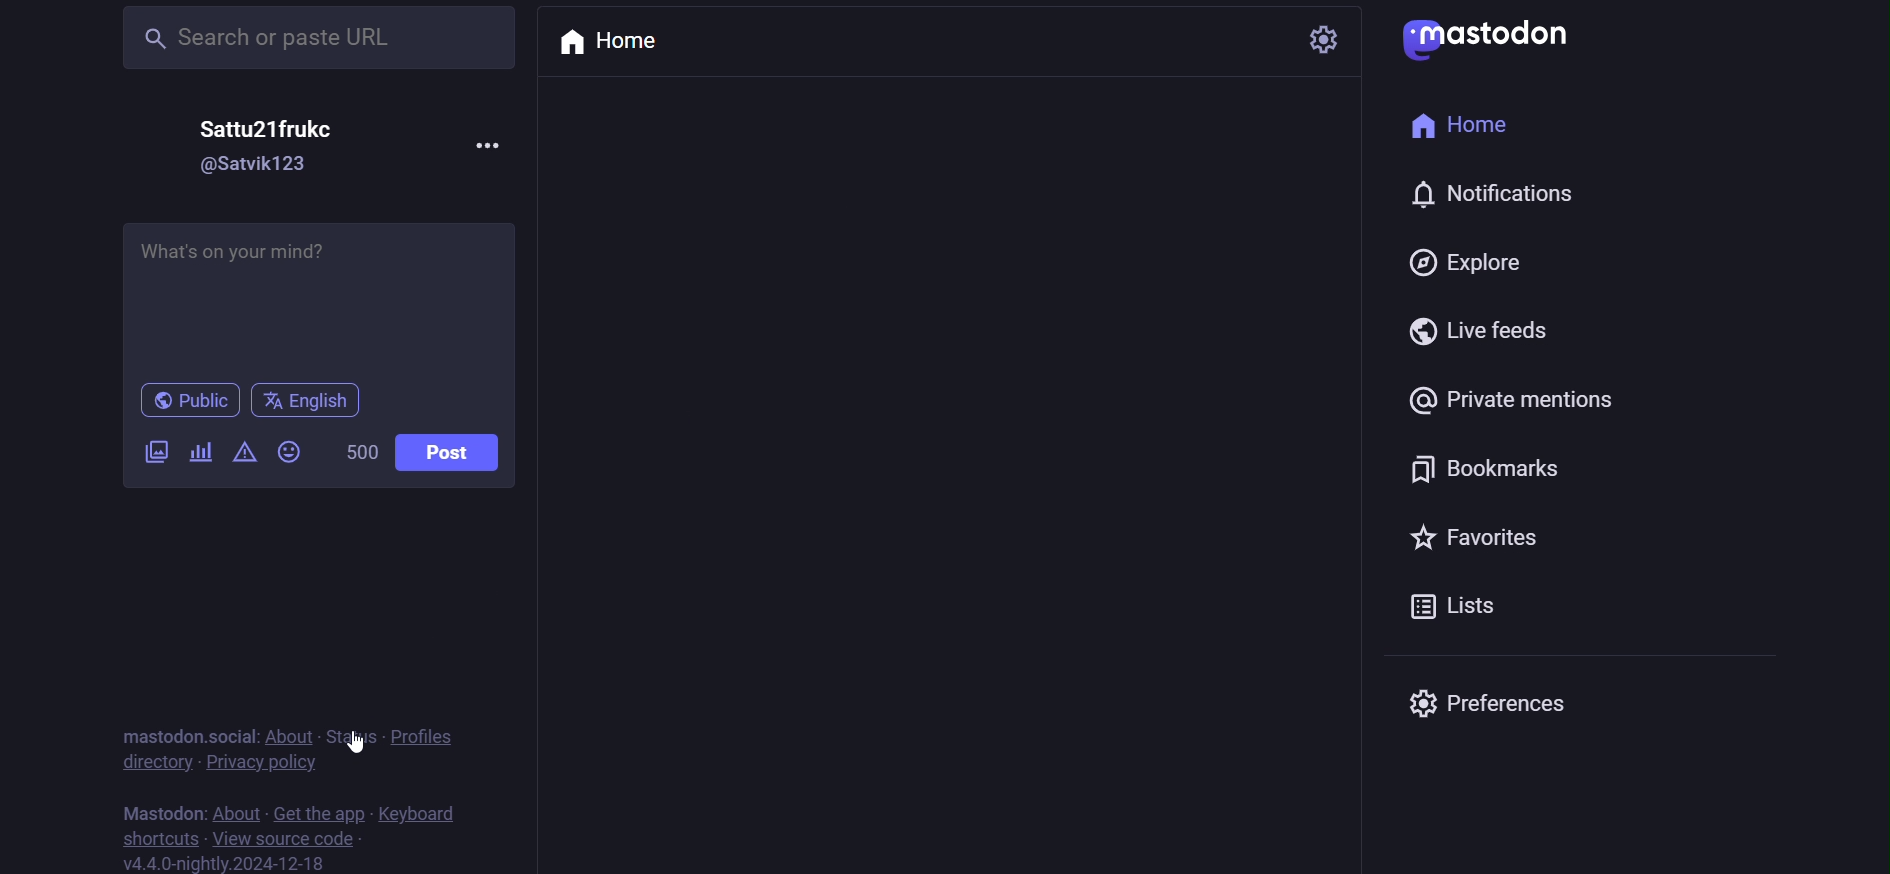  What do you see at coordinates (1492, 189) in the screenshot?
I see `notification` at bounding box center [1492, 189].